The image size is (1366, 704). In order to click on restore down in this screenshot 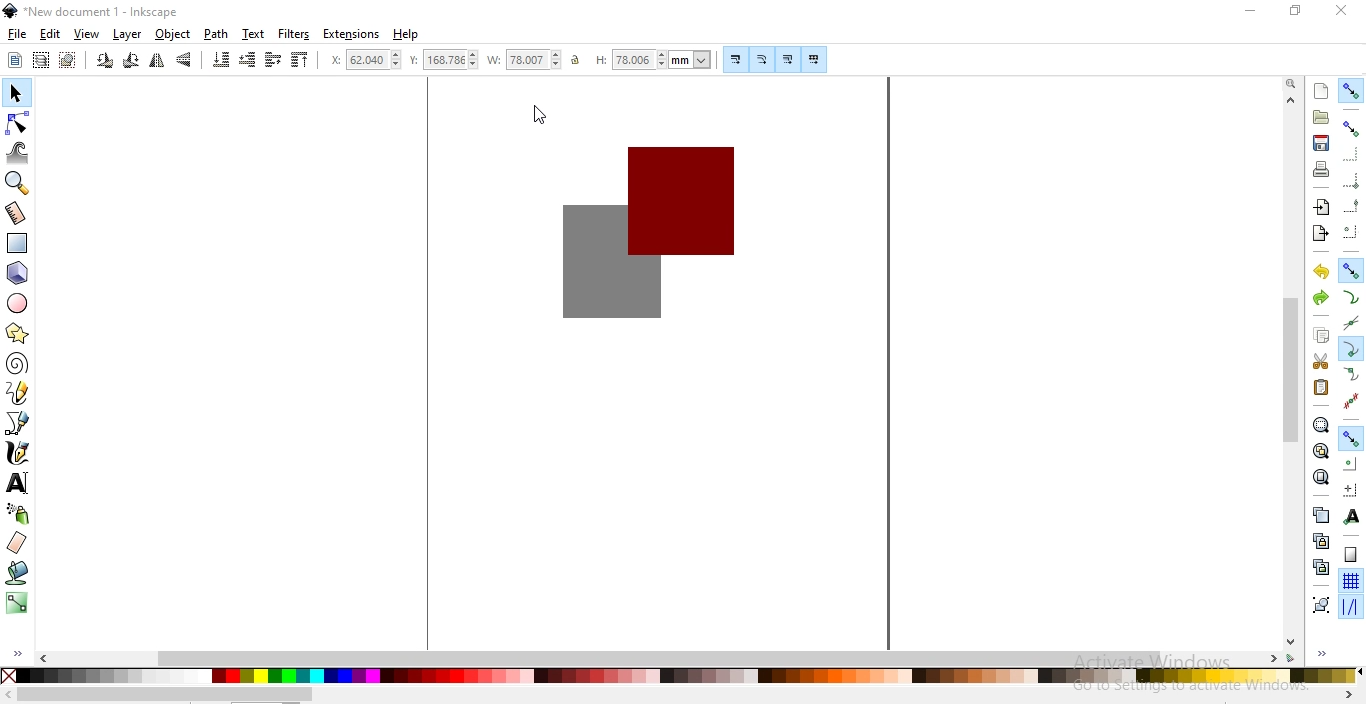, I will do `click(1296, 12)`.